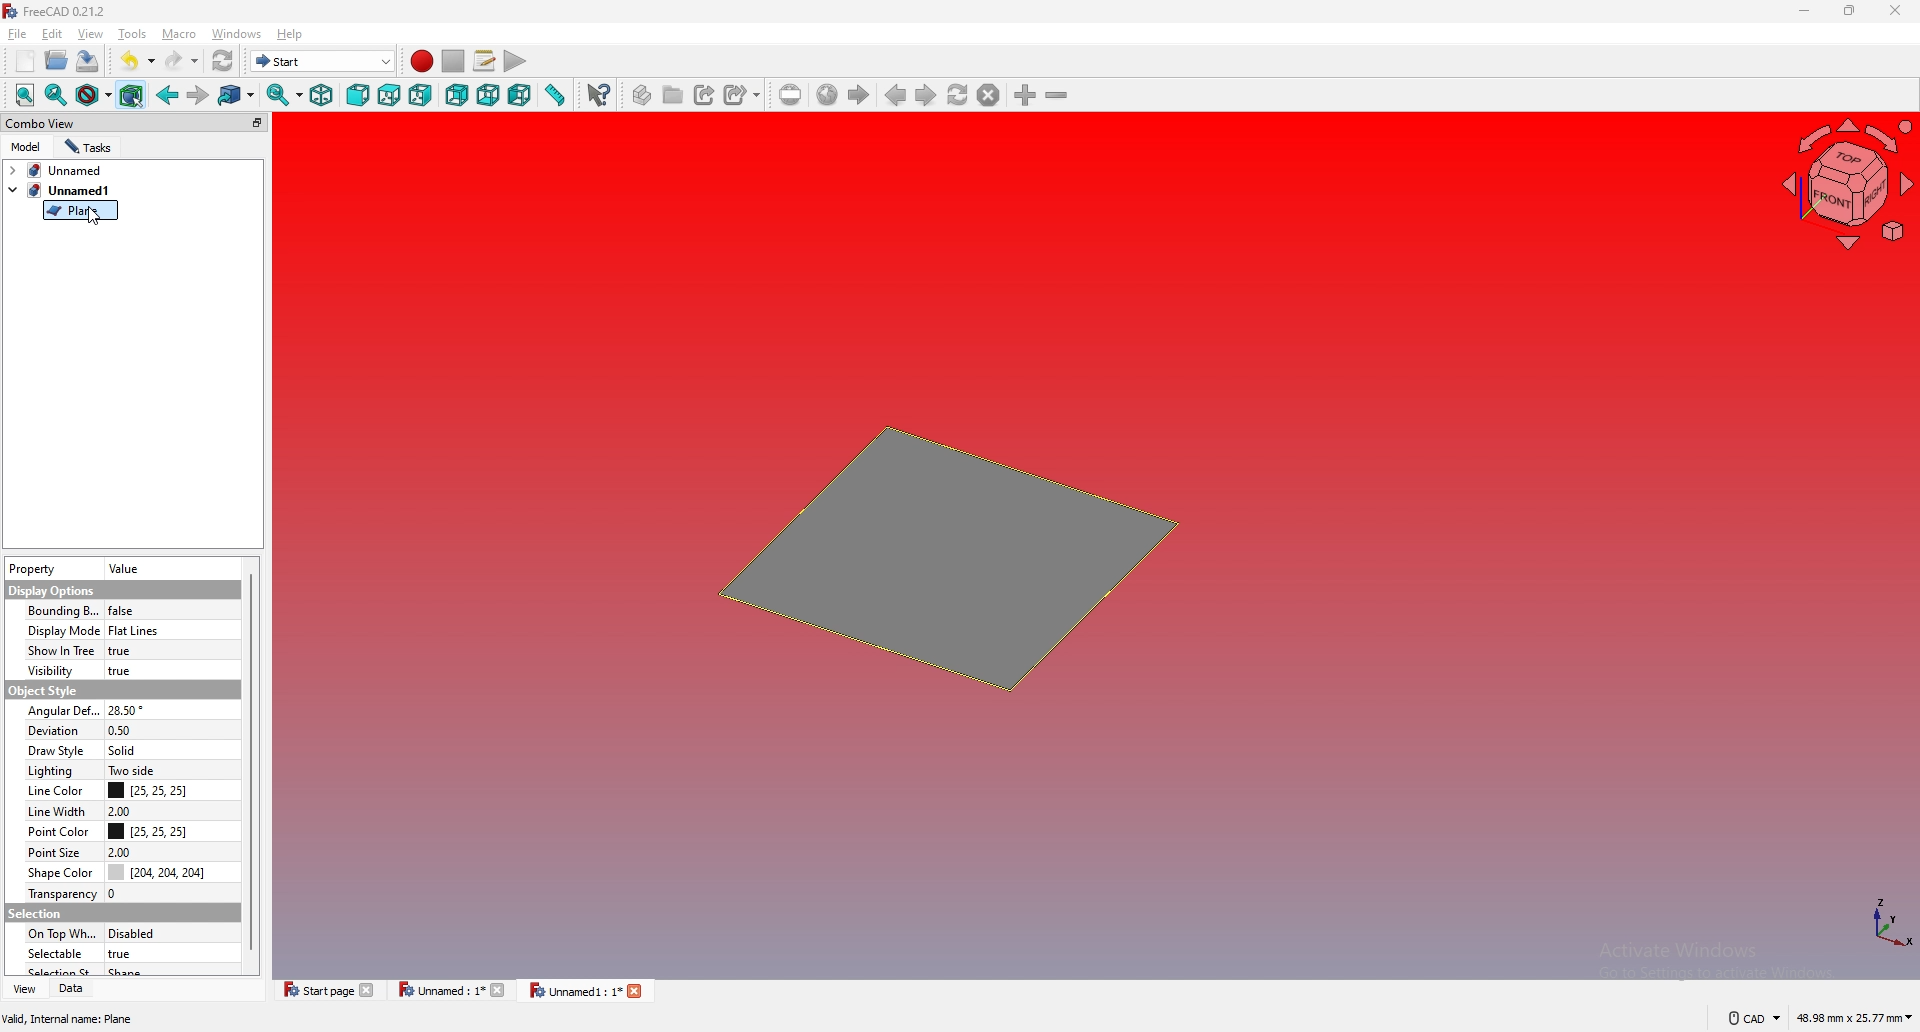 The width and height of the screenshot is (1920, 1032). Describe the element at coordinates (422, 62) in the screenshot. I see `record macros` at that location.